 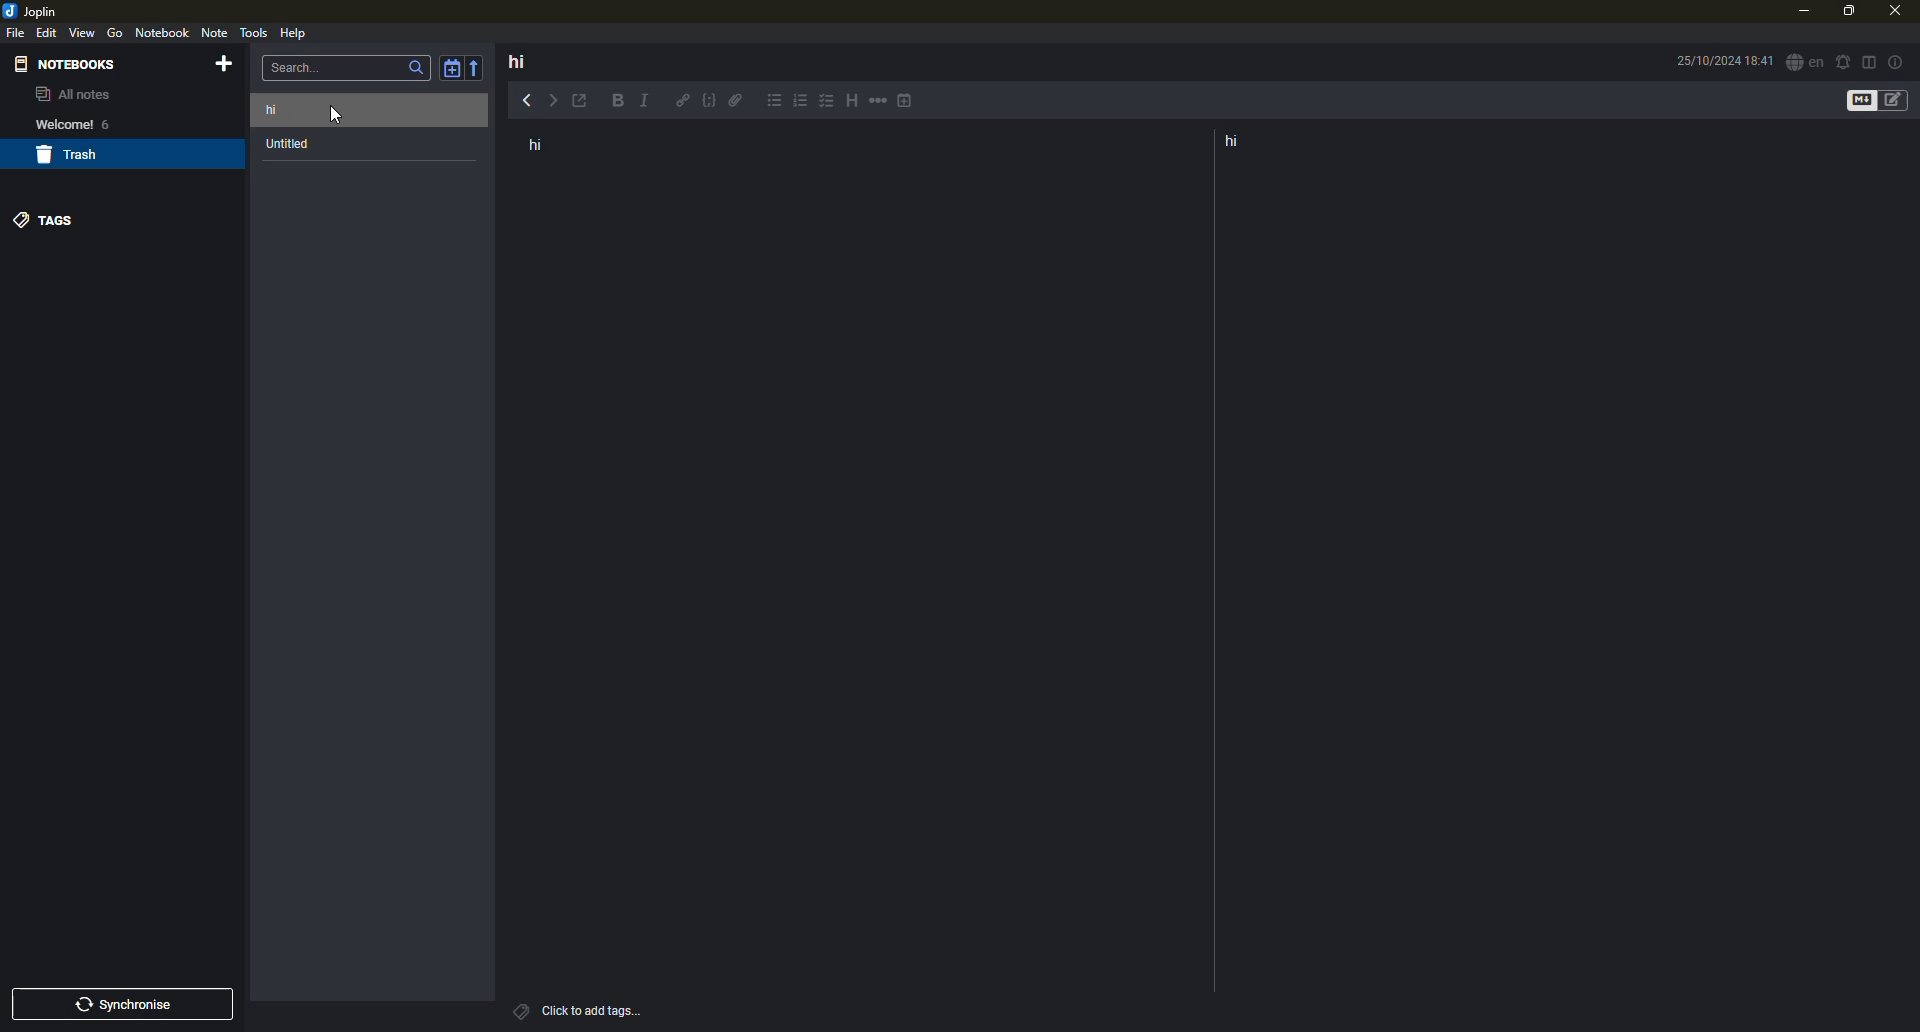 I want to click on welcome!, so click(x=58, y=124).